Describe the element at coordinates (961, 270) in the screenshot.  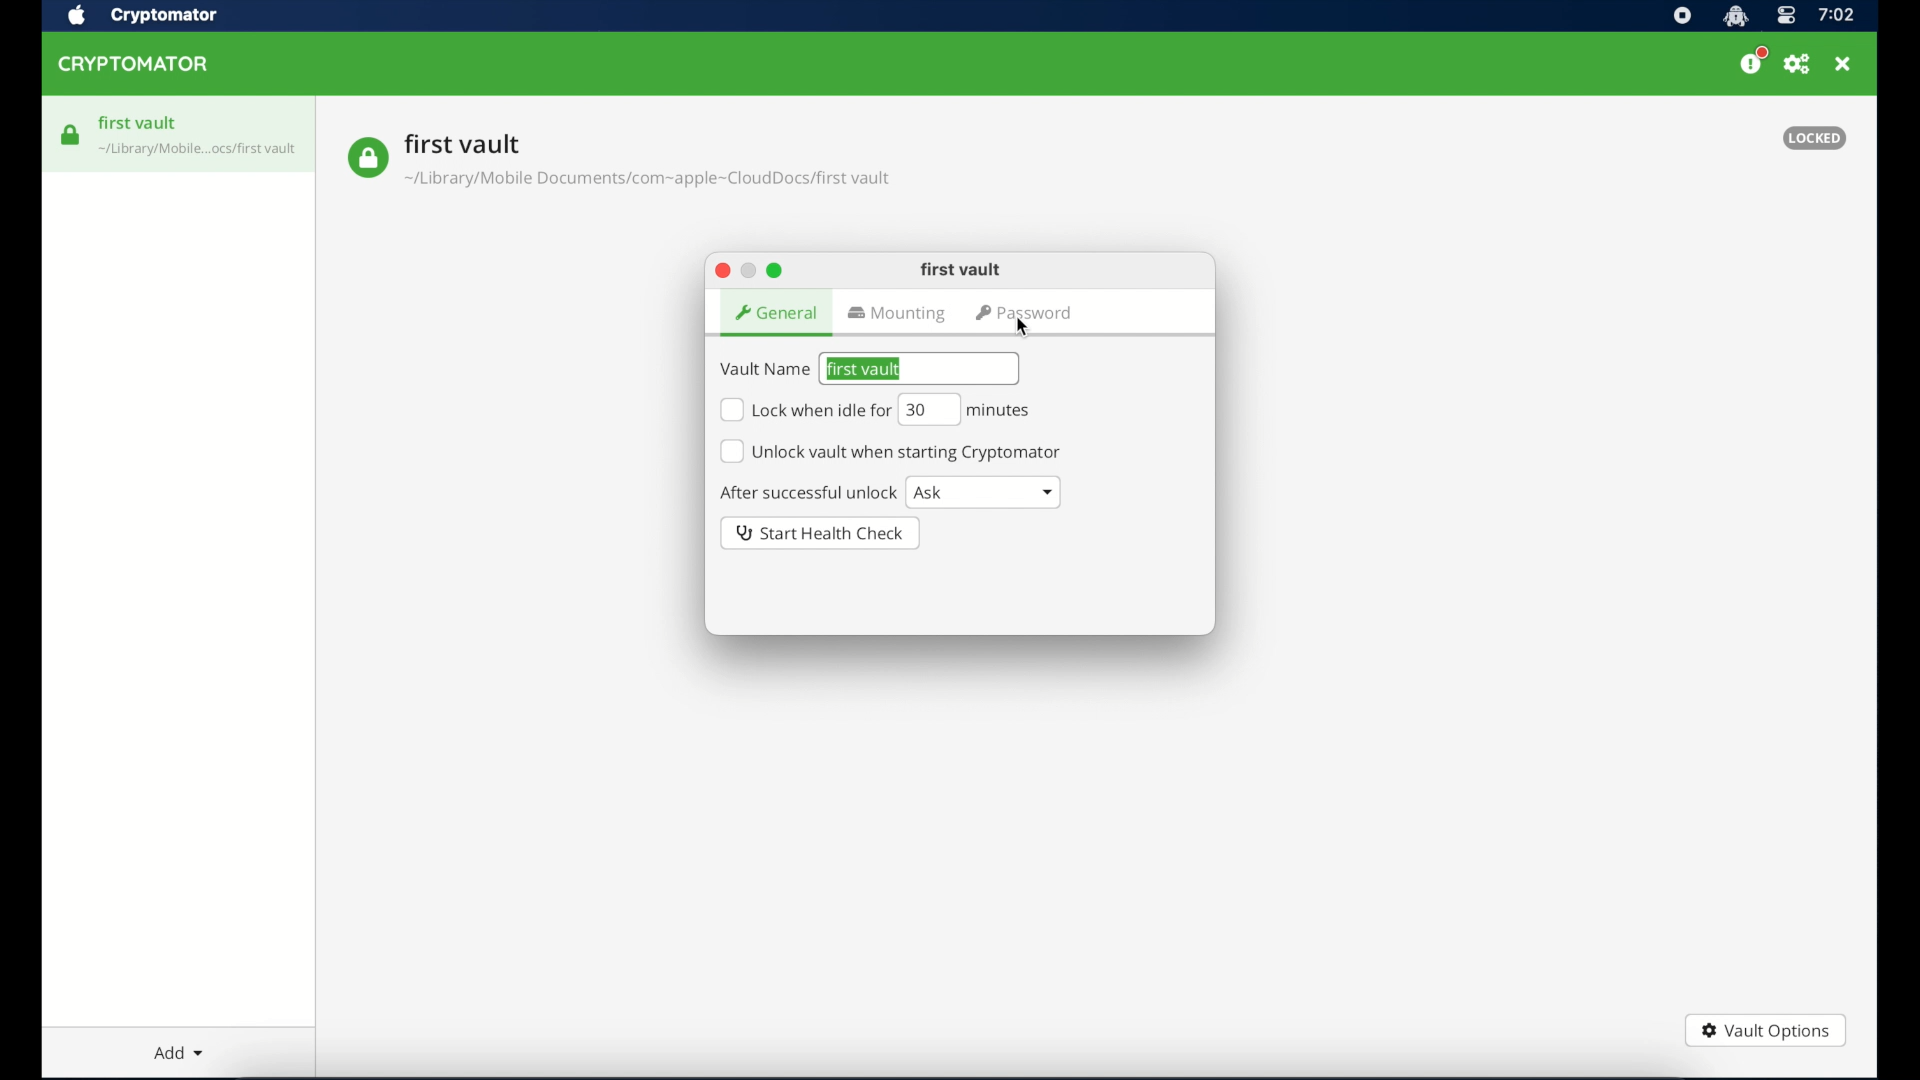
I see `first vault` at that location.